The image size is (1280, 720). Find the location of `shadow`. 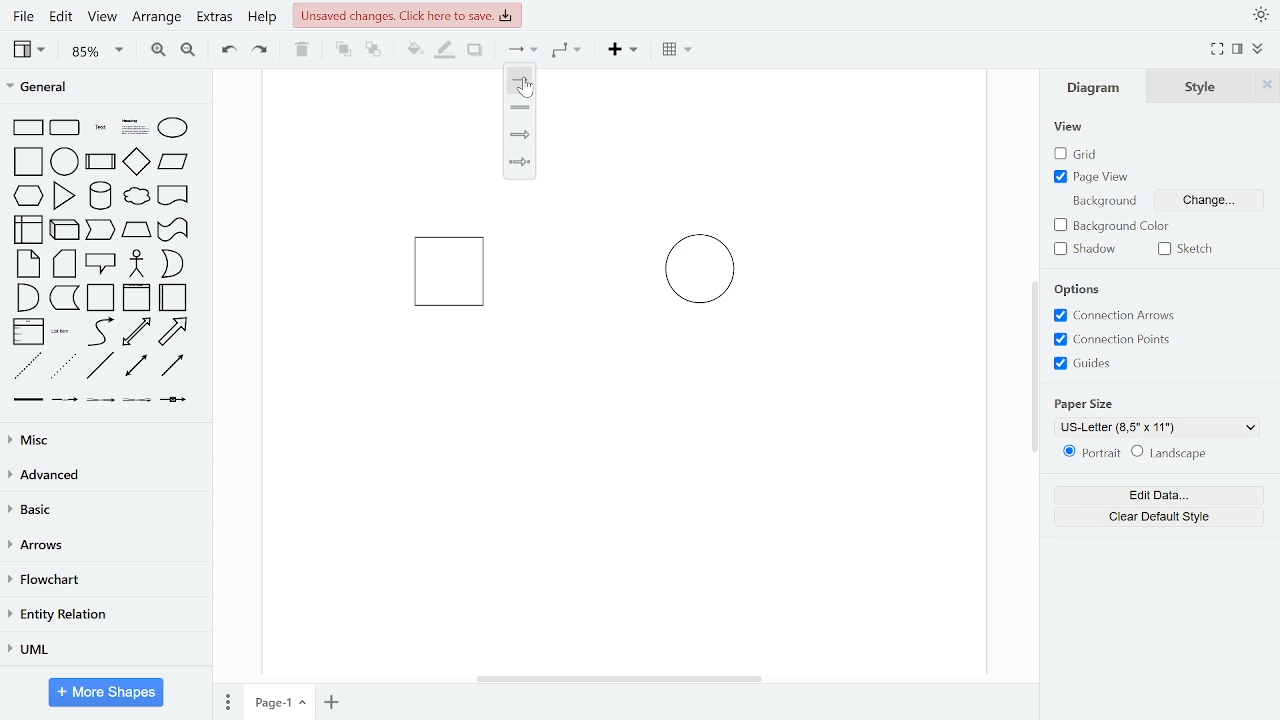

shadow is located at coordinates (476, 51).